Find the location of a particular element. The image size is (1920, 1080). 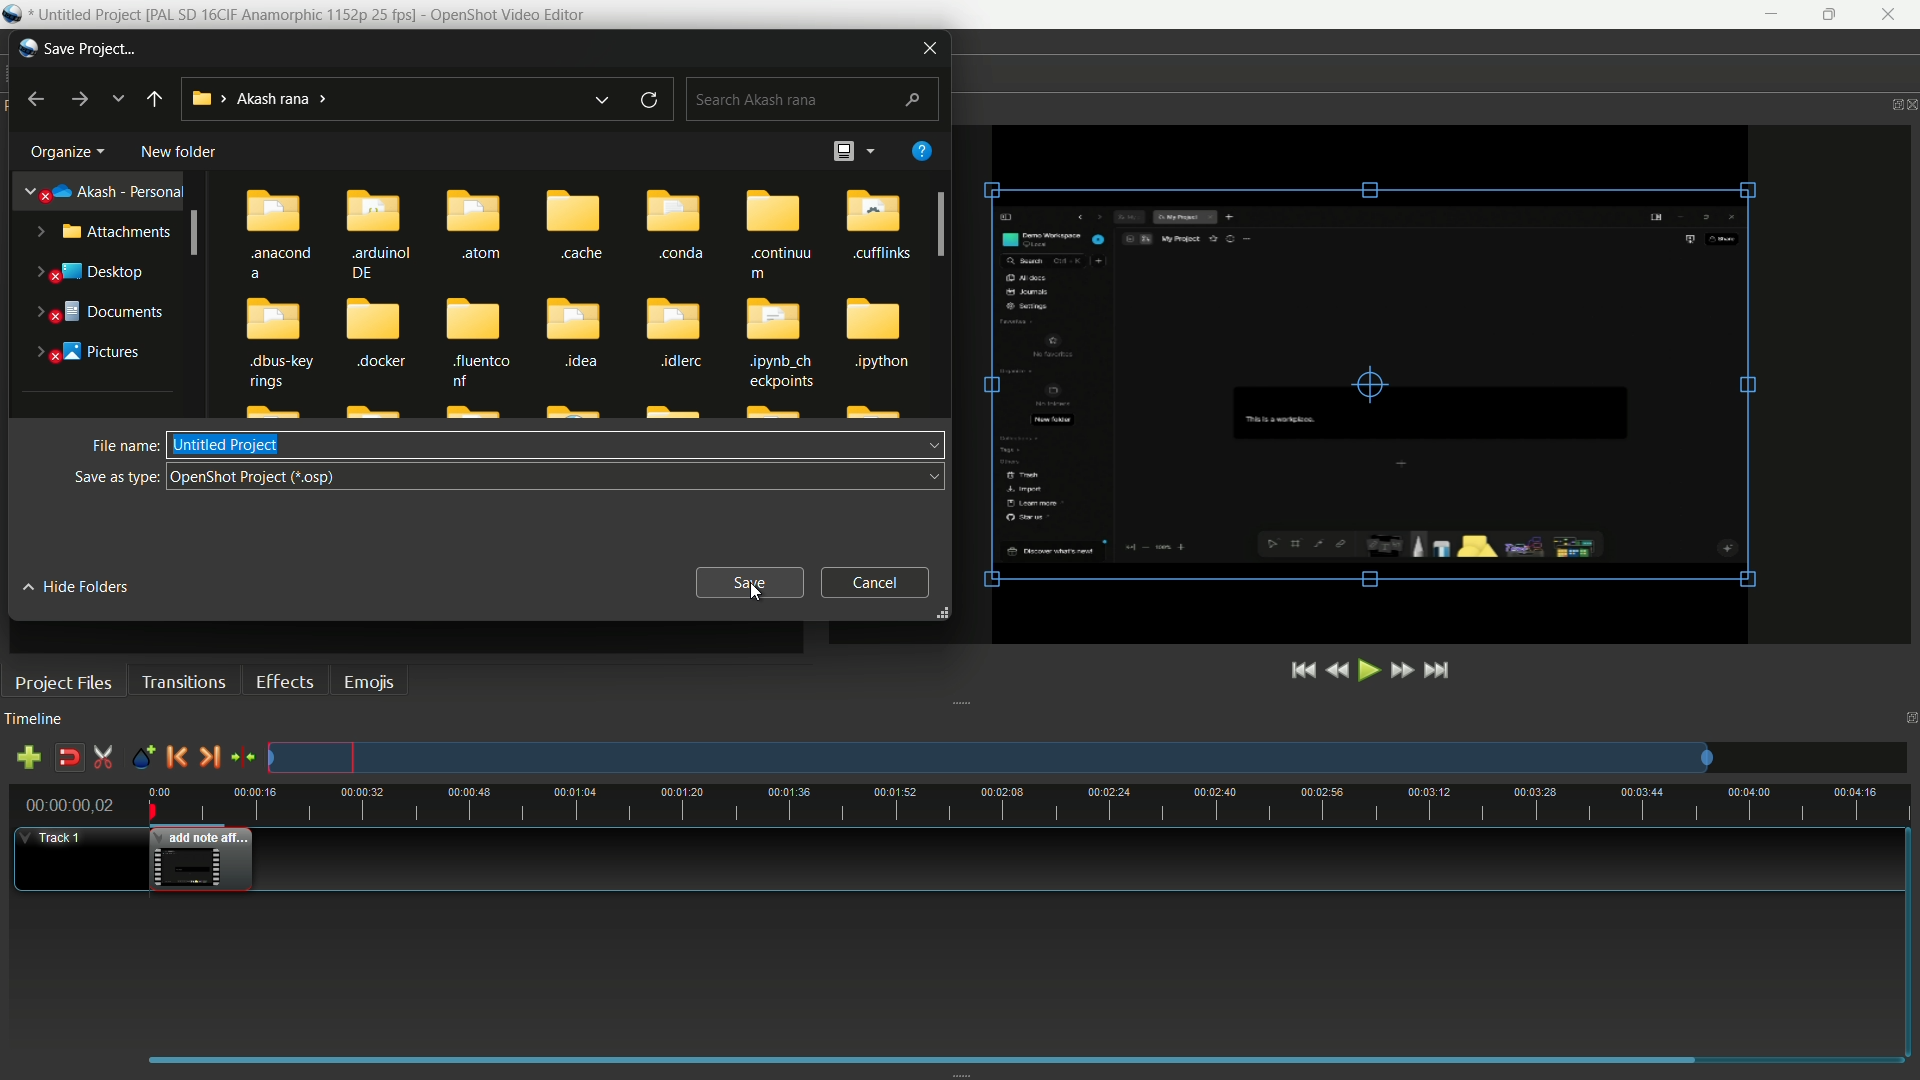

organize is located at coordinates (63, 151).